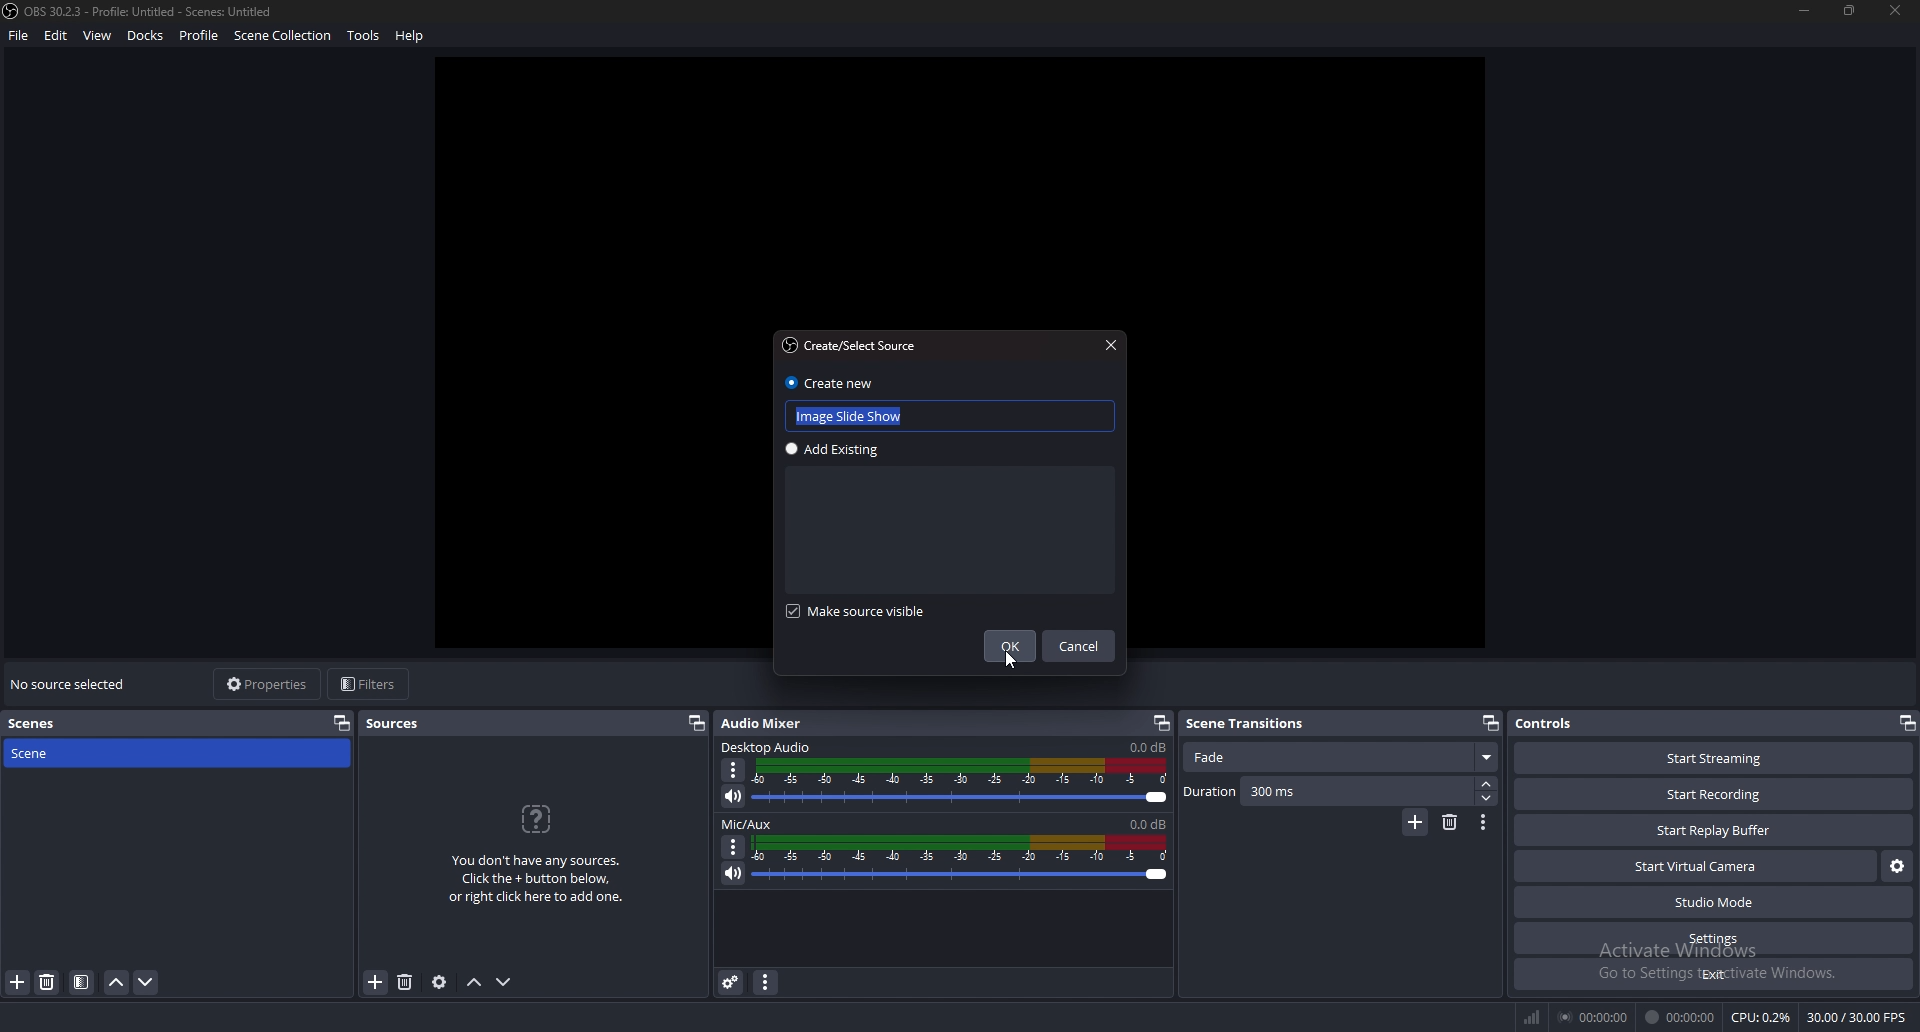 The image size is (1920, 1032). What do you see at coordinates (412, 35) in the screenshot?
I see `help` at bounding box center [412, 35].